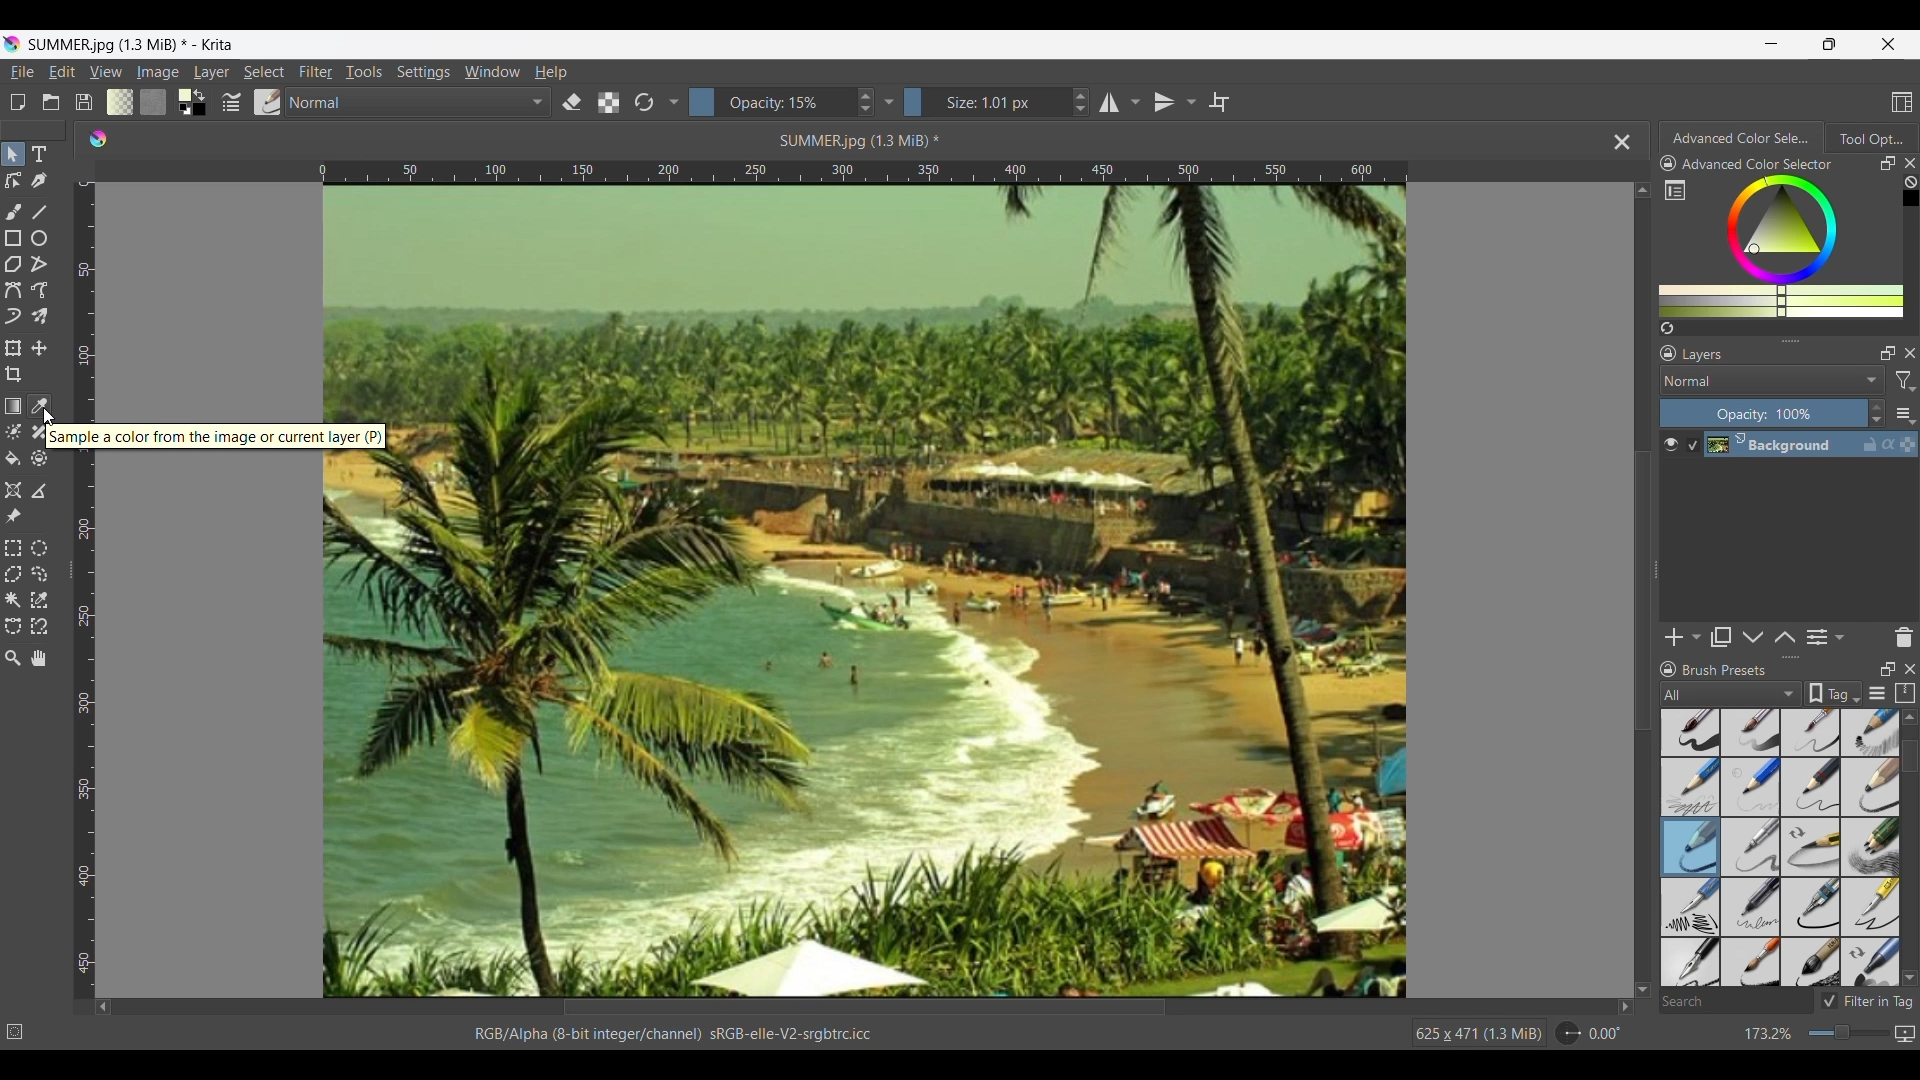 The image size is (1920, 1080). Describe the element at coordinates (120, 102) in the screenshot. I see `Fill gradients` at that location.